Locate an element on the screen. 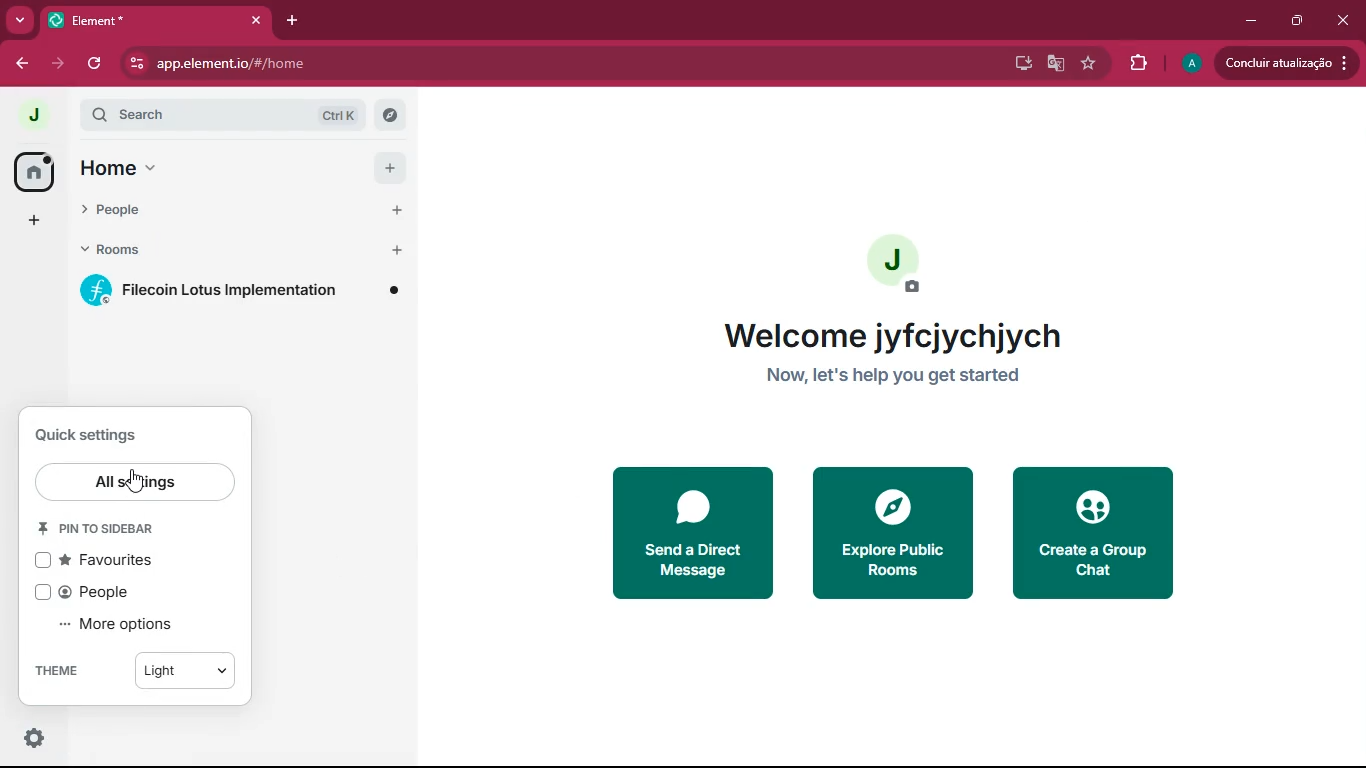 The image size is (1366, 768). favourite is located at coordinates (1087, 65).